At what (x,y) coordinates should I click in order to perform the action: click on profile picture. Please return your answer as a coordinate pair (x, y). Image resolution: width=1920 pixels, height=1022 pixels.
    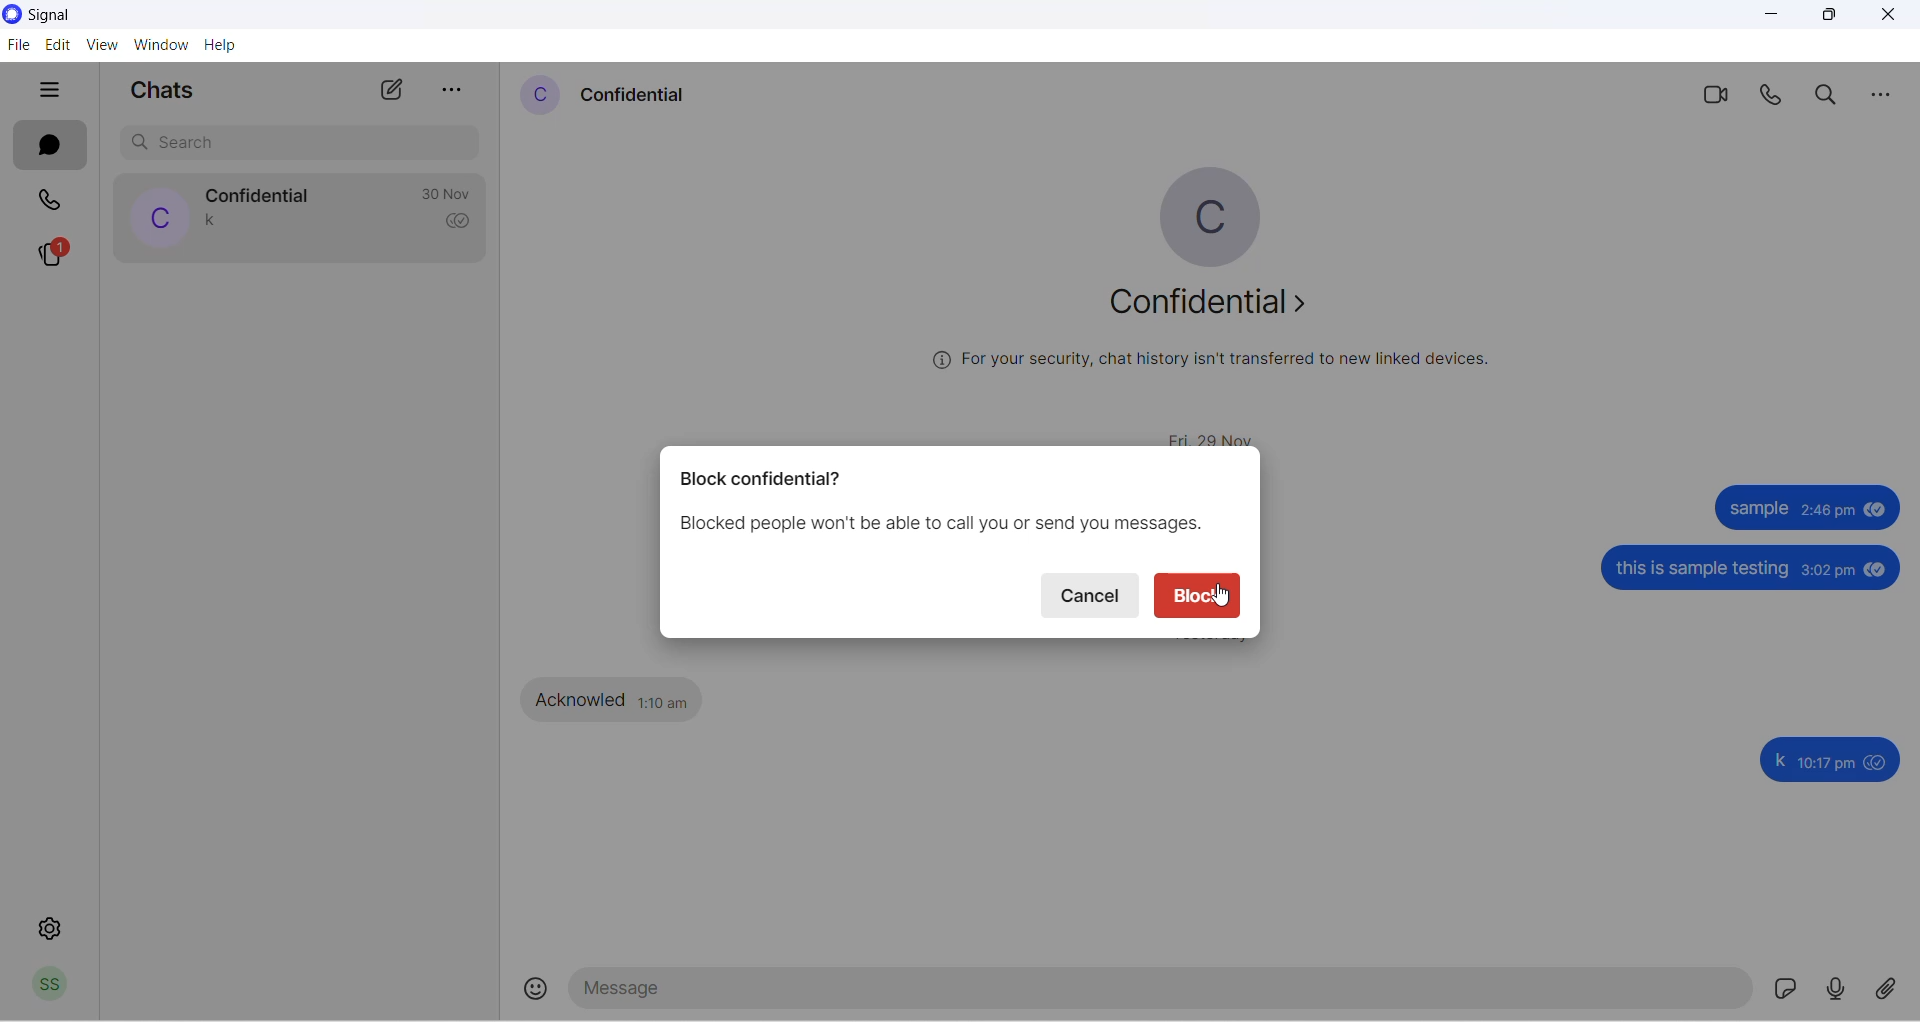
    Looking at the image, I should click on (1204, 206).